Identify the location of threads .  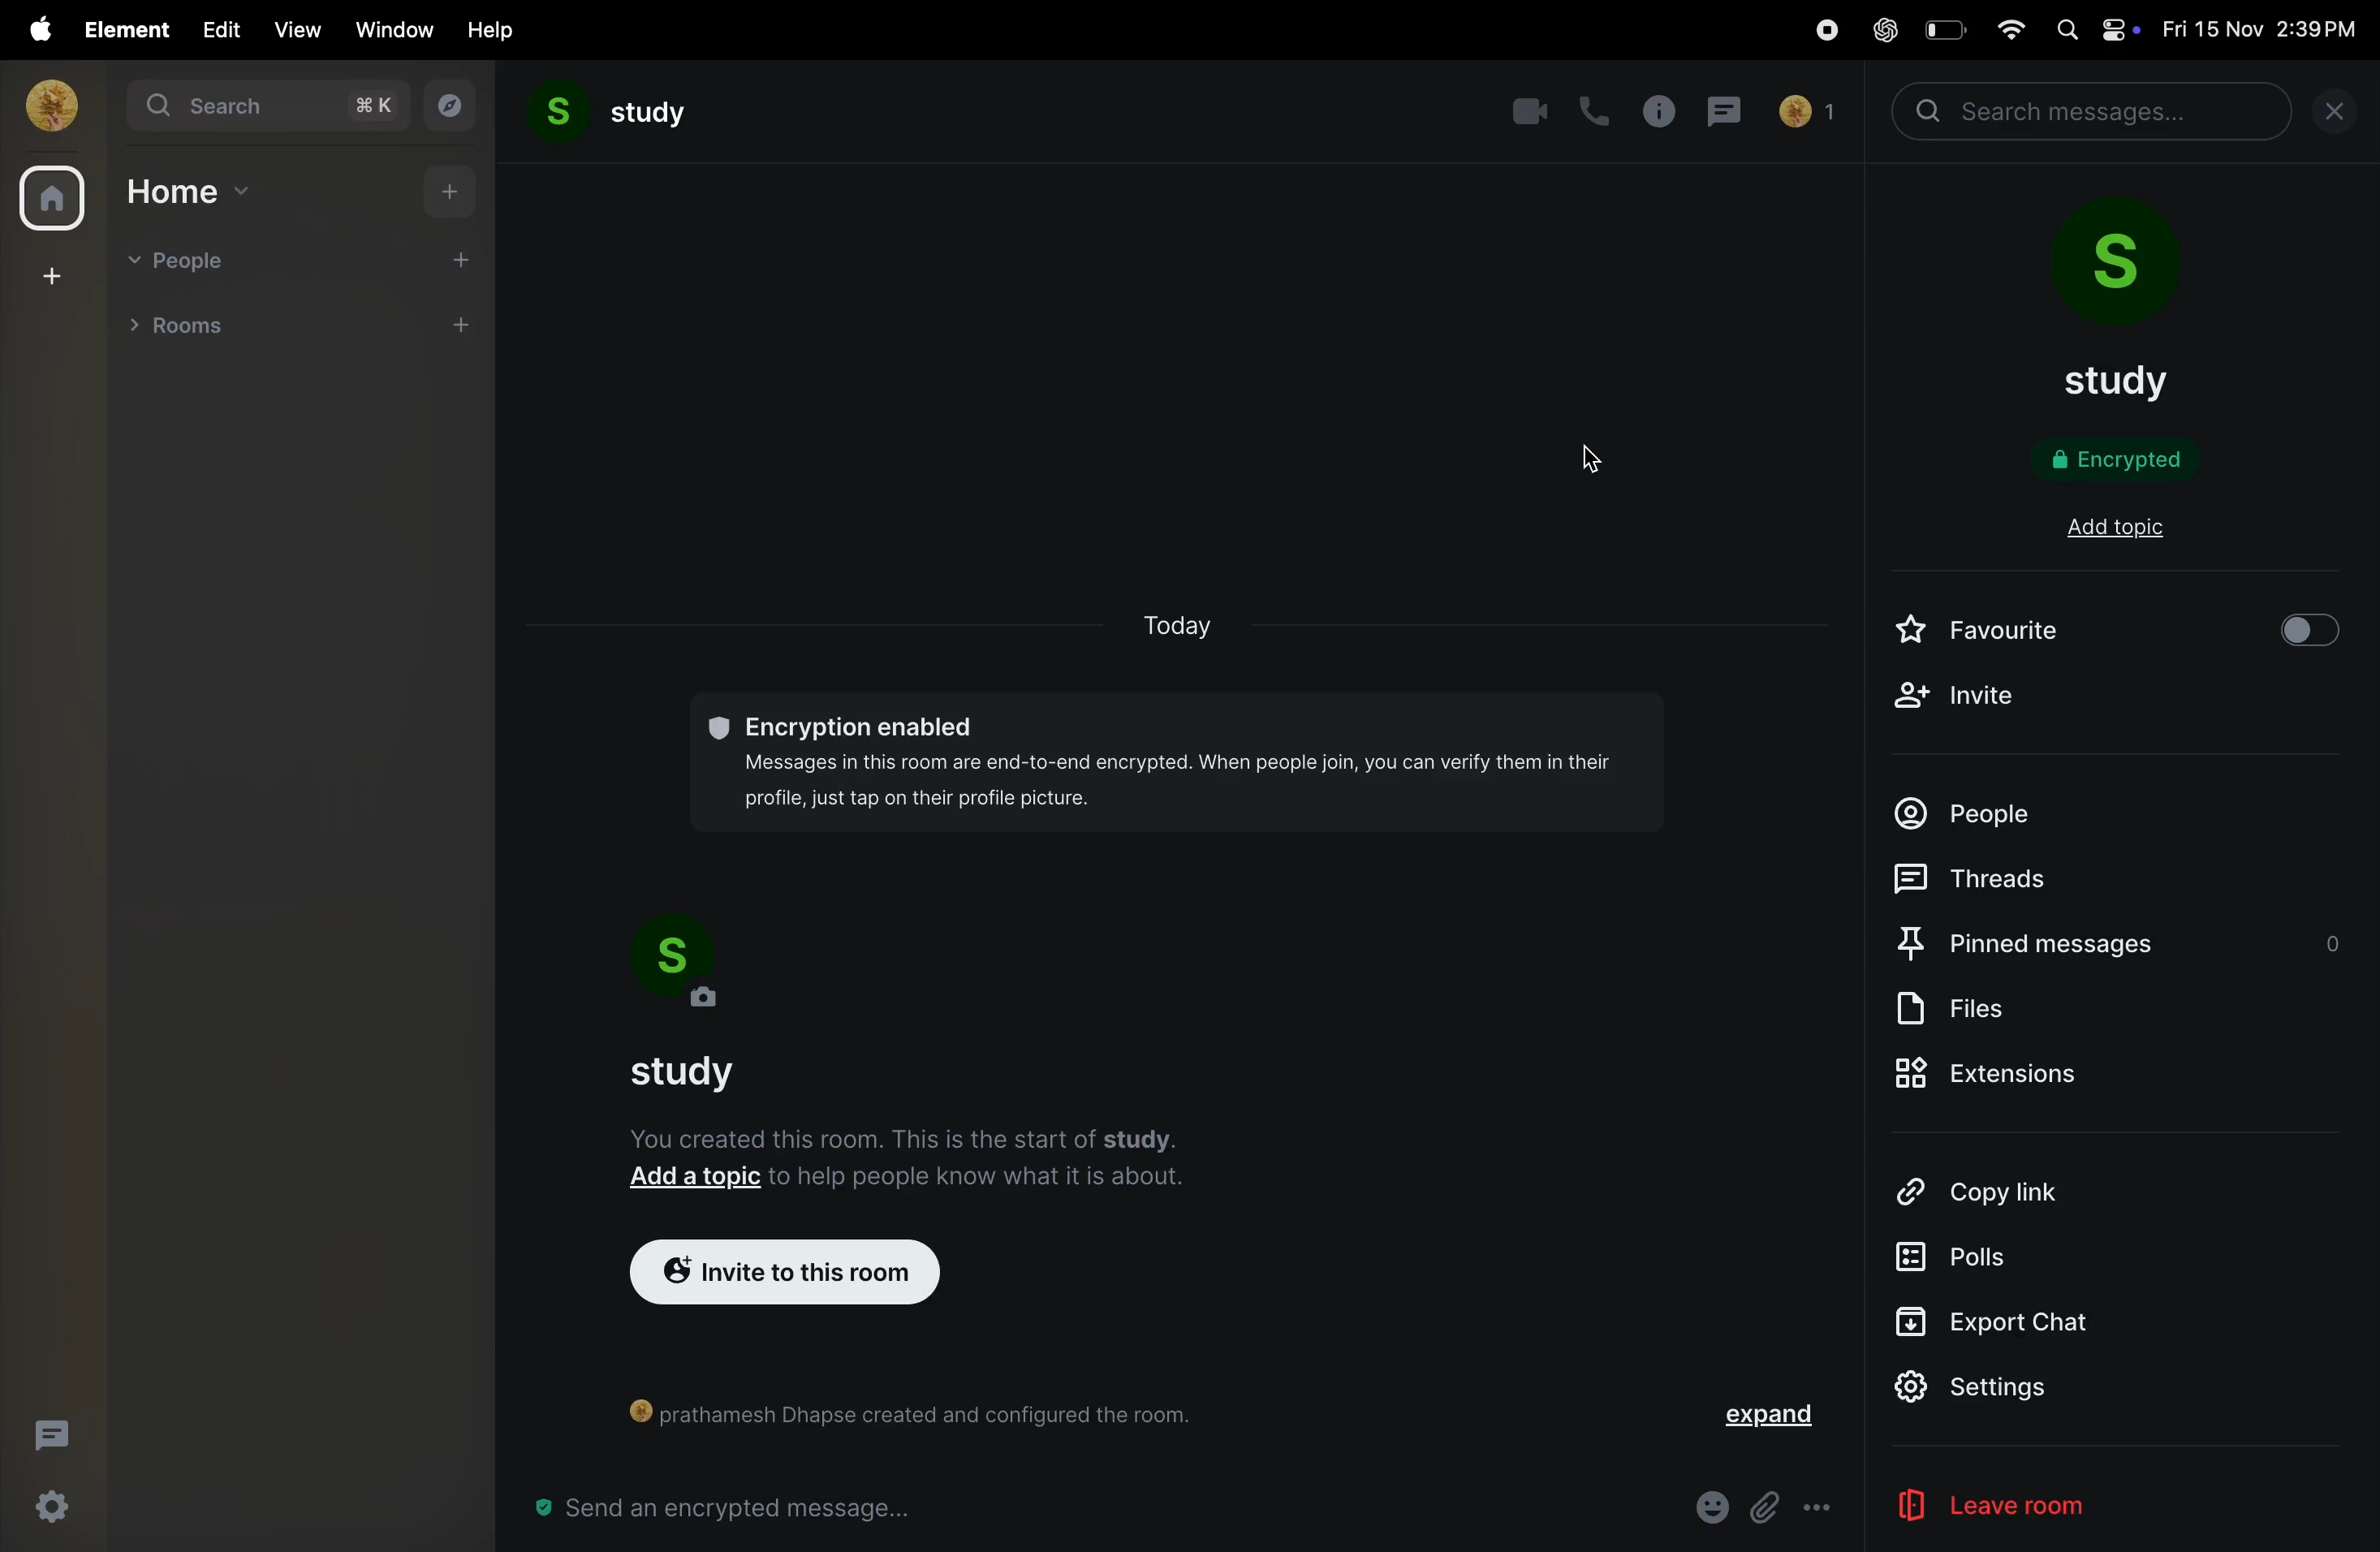
(50, 1432).